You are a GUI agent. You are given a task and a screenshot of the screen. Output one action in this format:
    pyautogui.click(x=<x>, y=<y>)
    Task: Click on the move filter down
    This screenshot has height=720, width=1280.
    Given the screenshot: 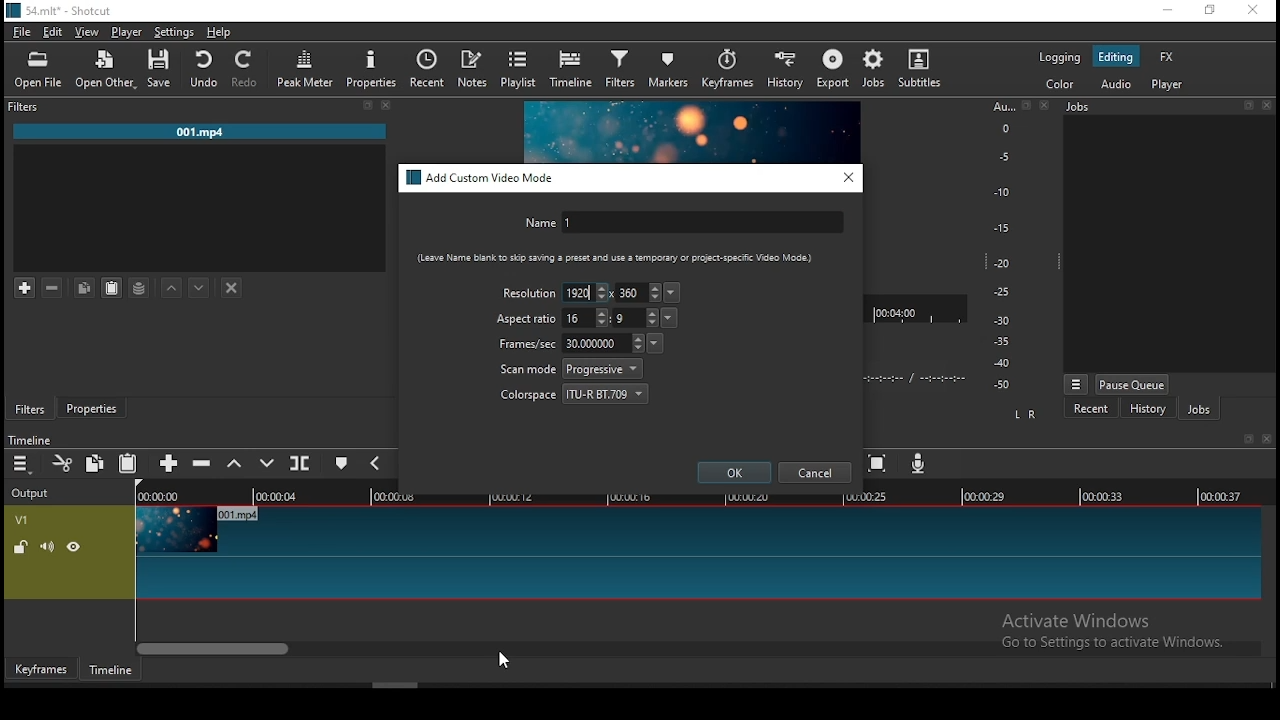 What is the action you would take?
    pyautogui.click(x=199, y=288)
    